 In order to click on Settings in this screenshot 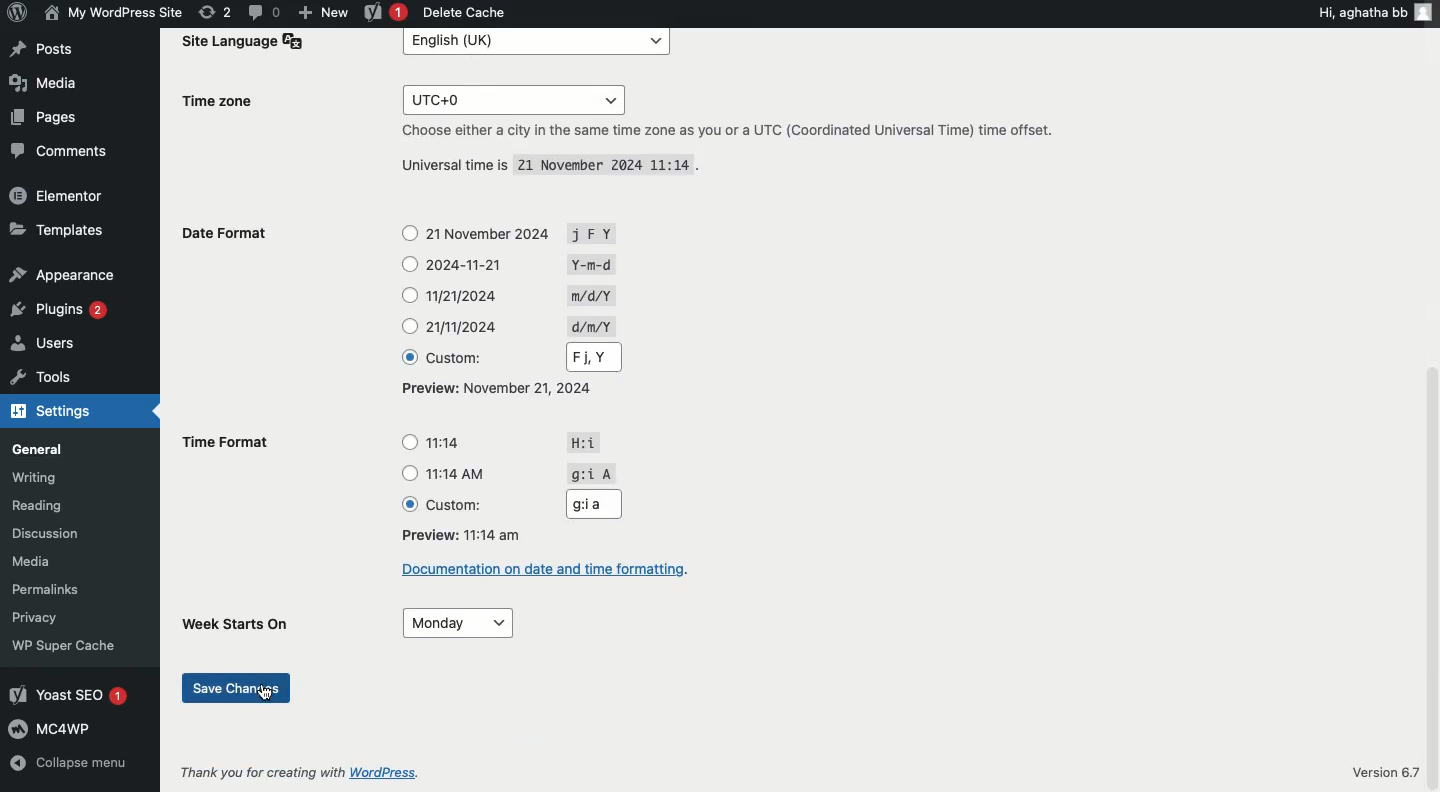, I will do `click(52, 412)`.